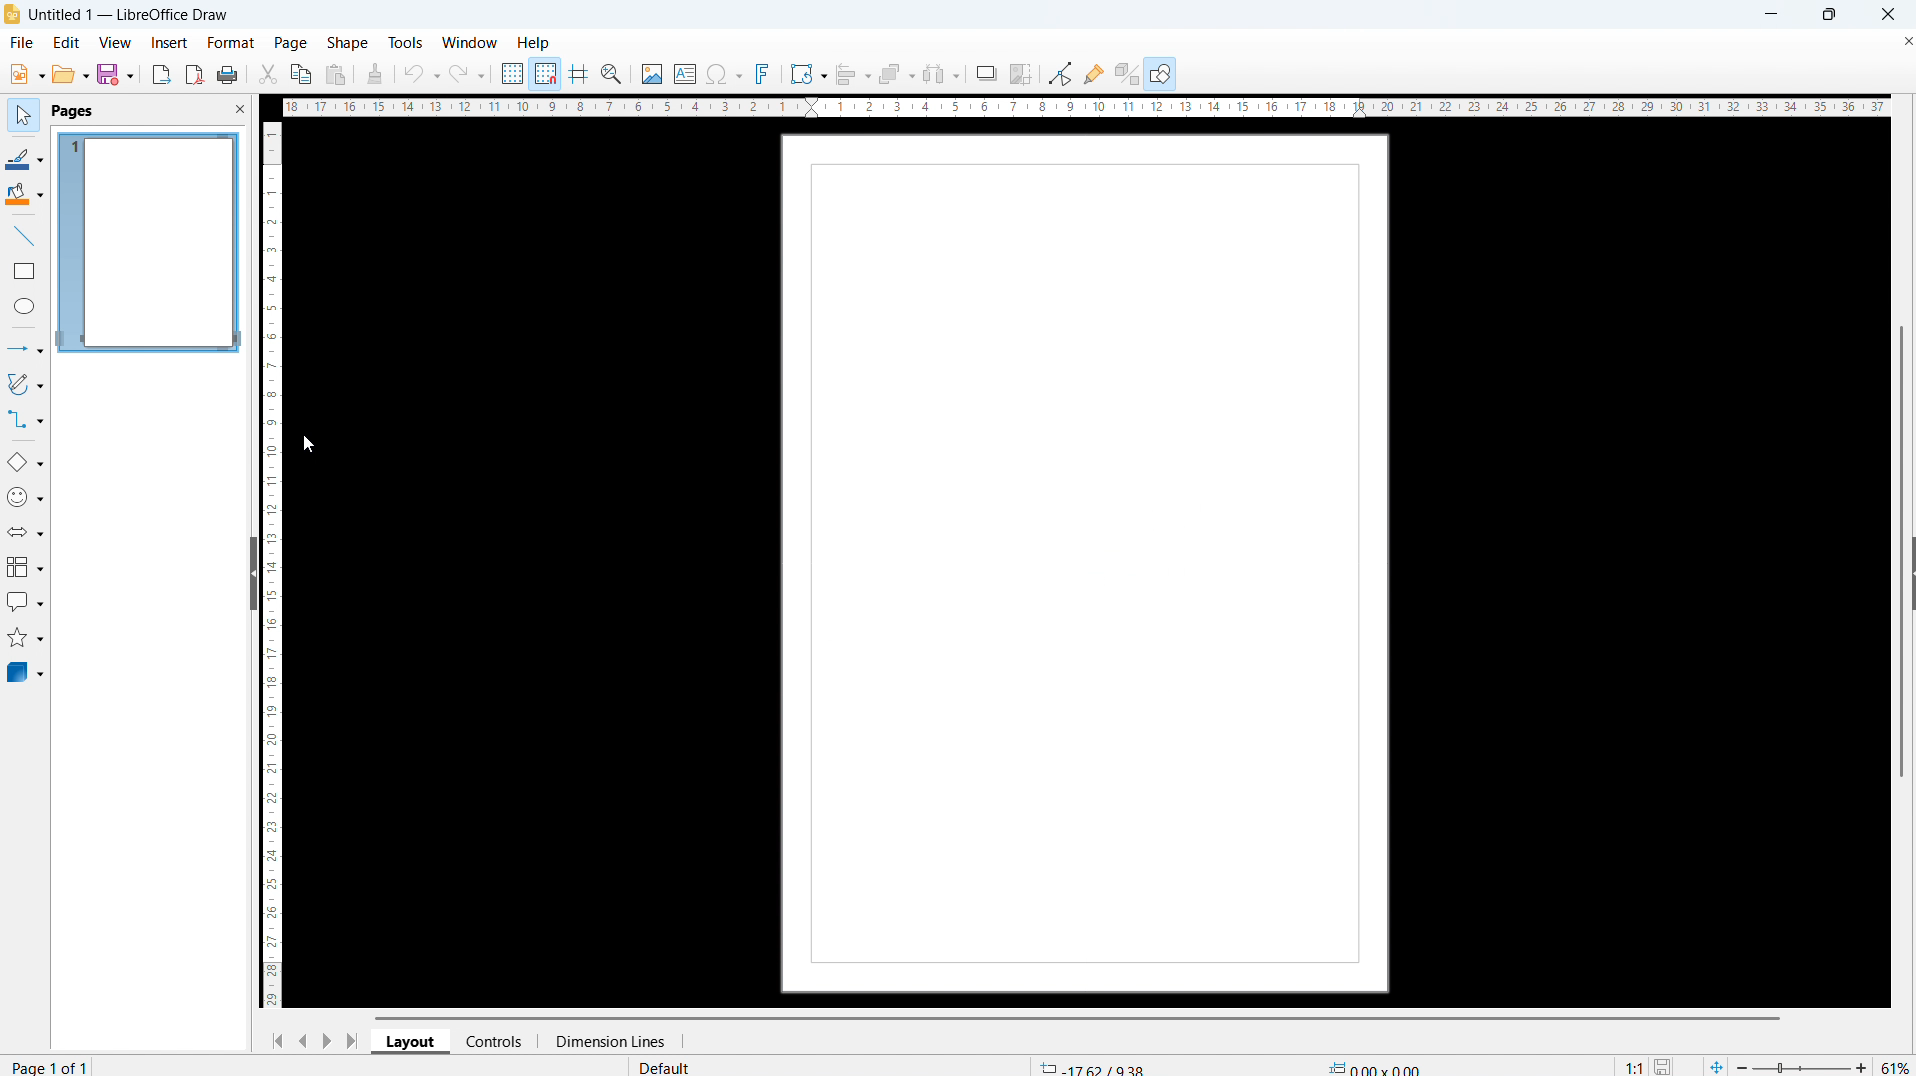 This screenshot has height=1076, width=1916. What do you see at coordinates (763, 74) in the screenshot?
I see `insert fontwork text` at bounding box center [763, 74].